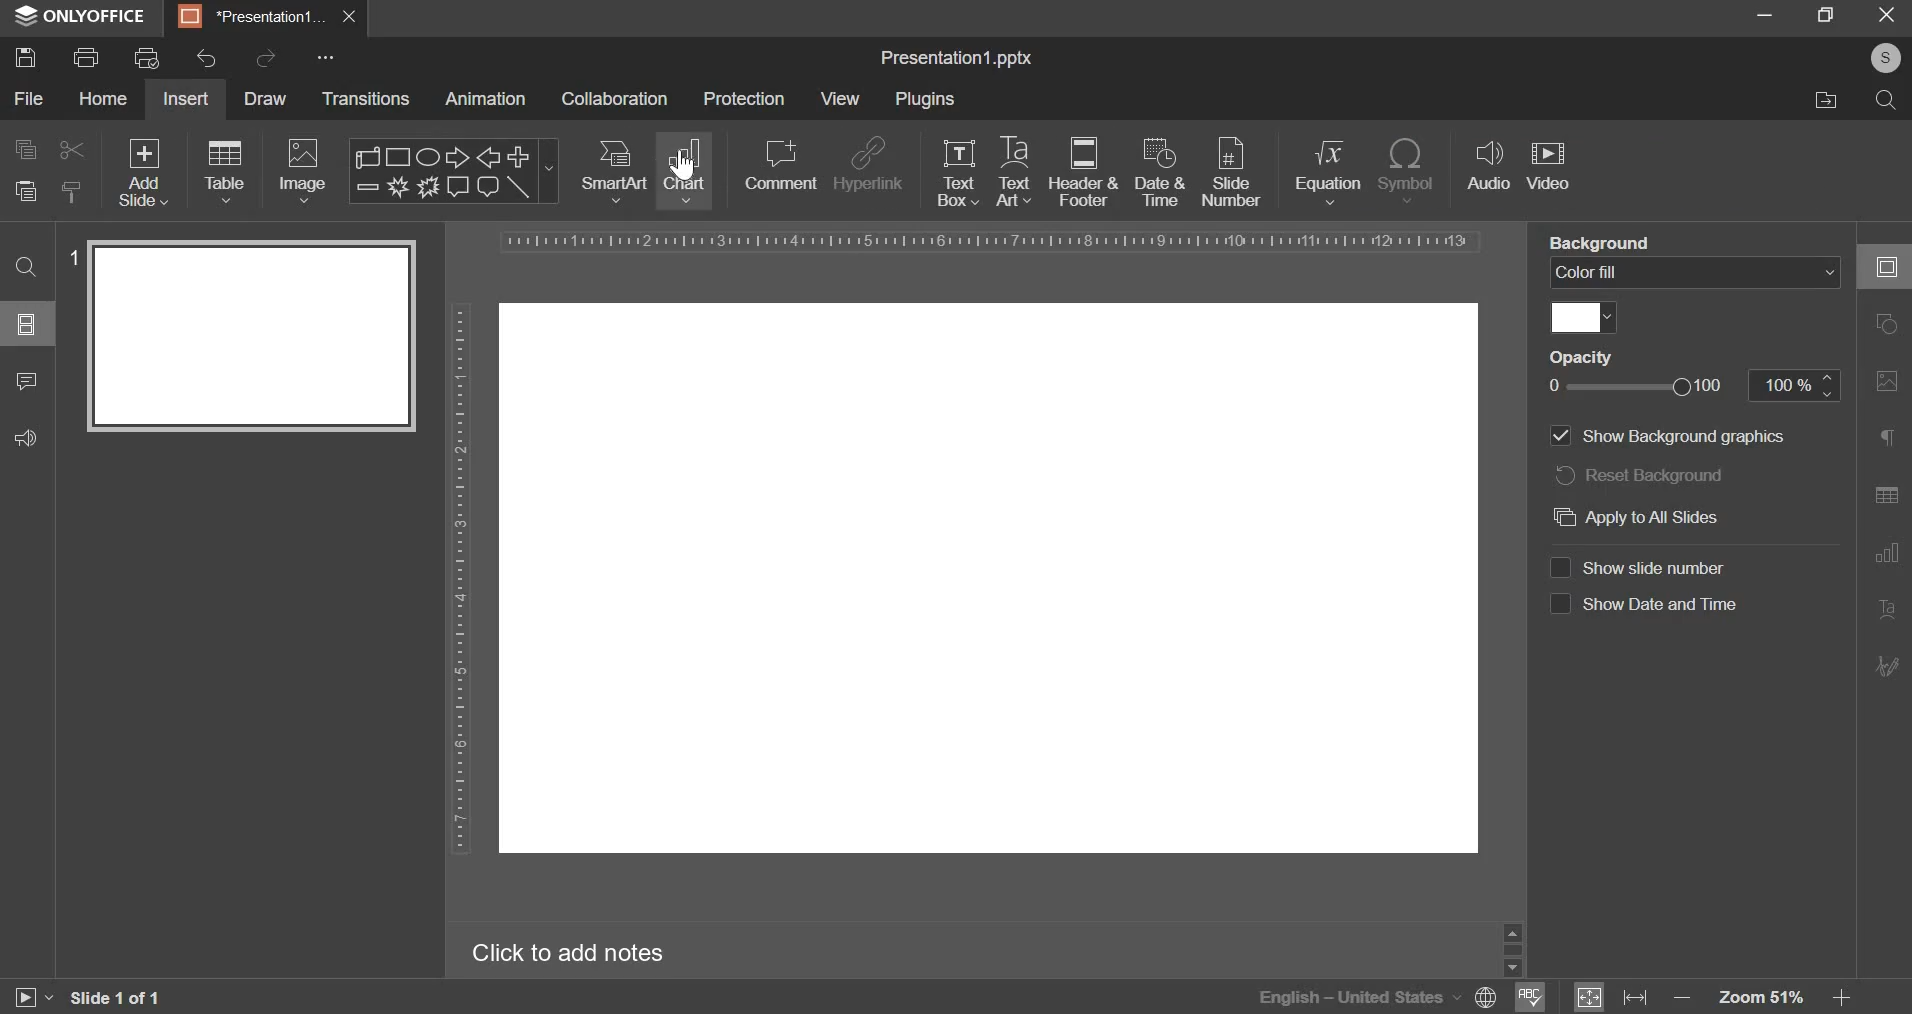  I want to click on text art settings, so click(1884, 611).